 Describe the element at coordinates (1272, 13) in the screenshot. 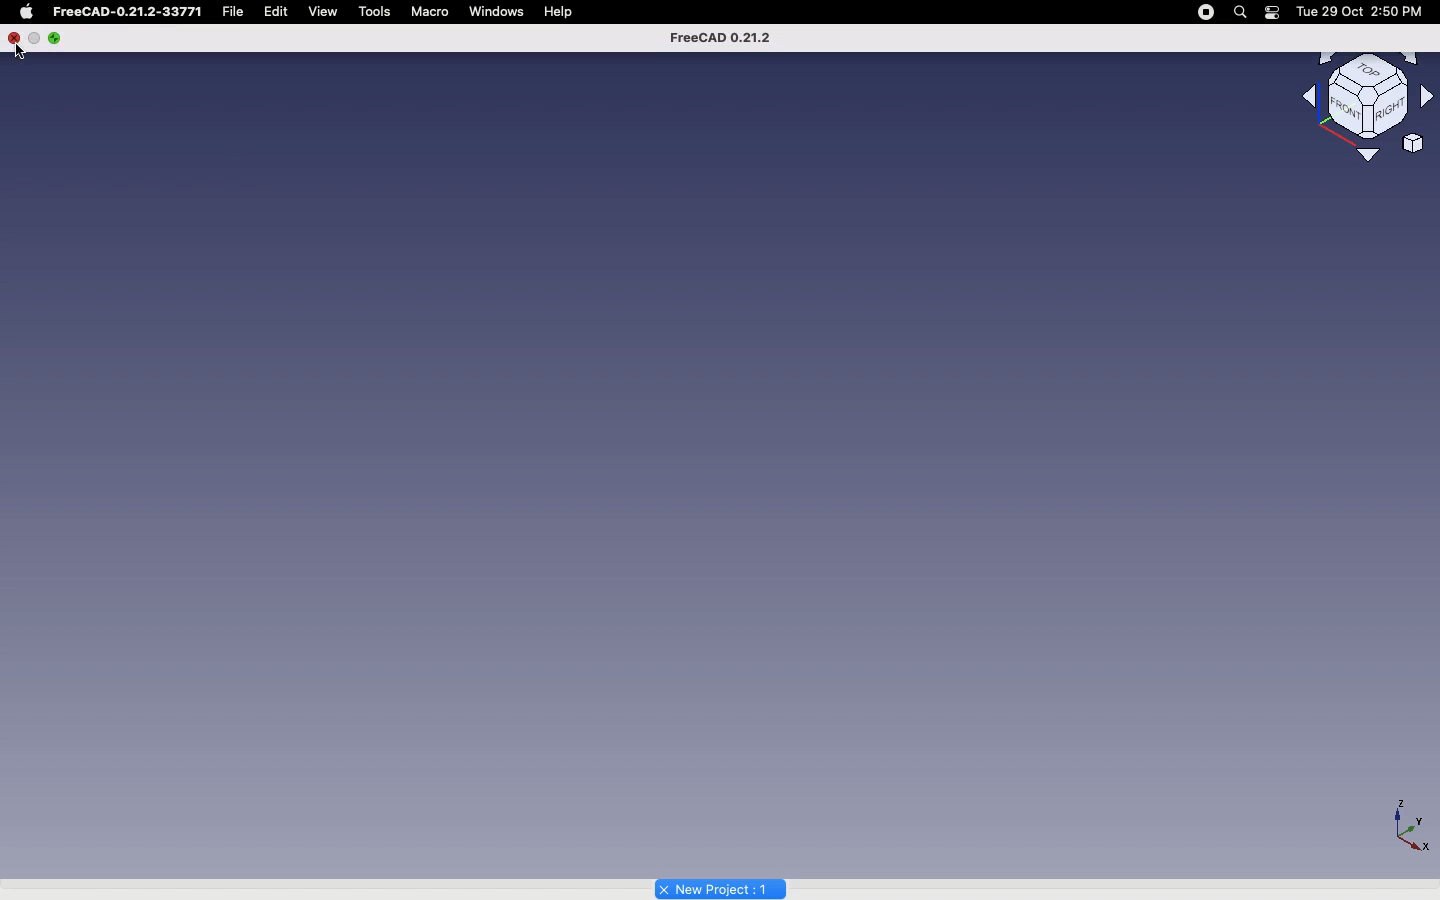

I see `Notification` at that location.